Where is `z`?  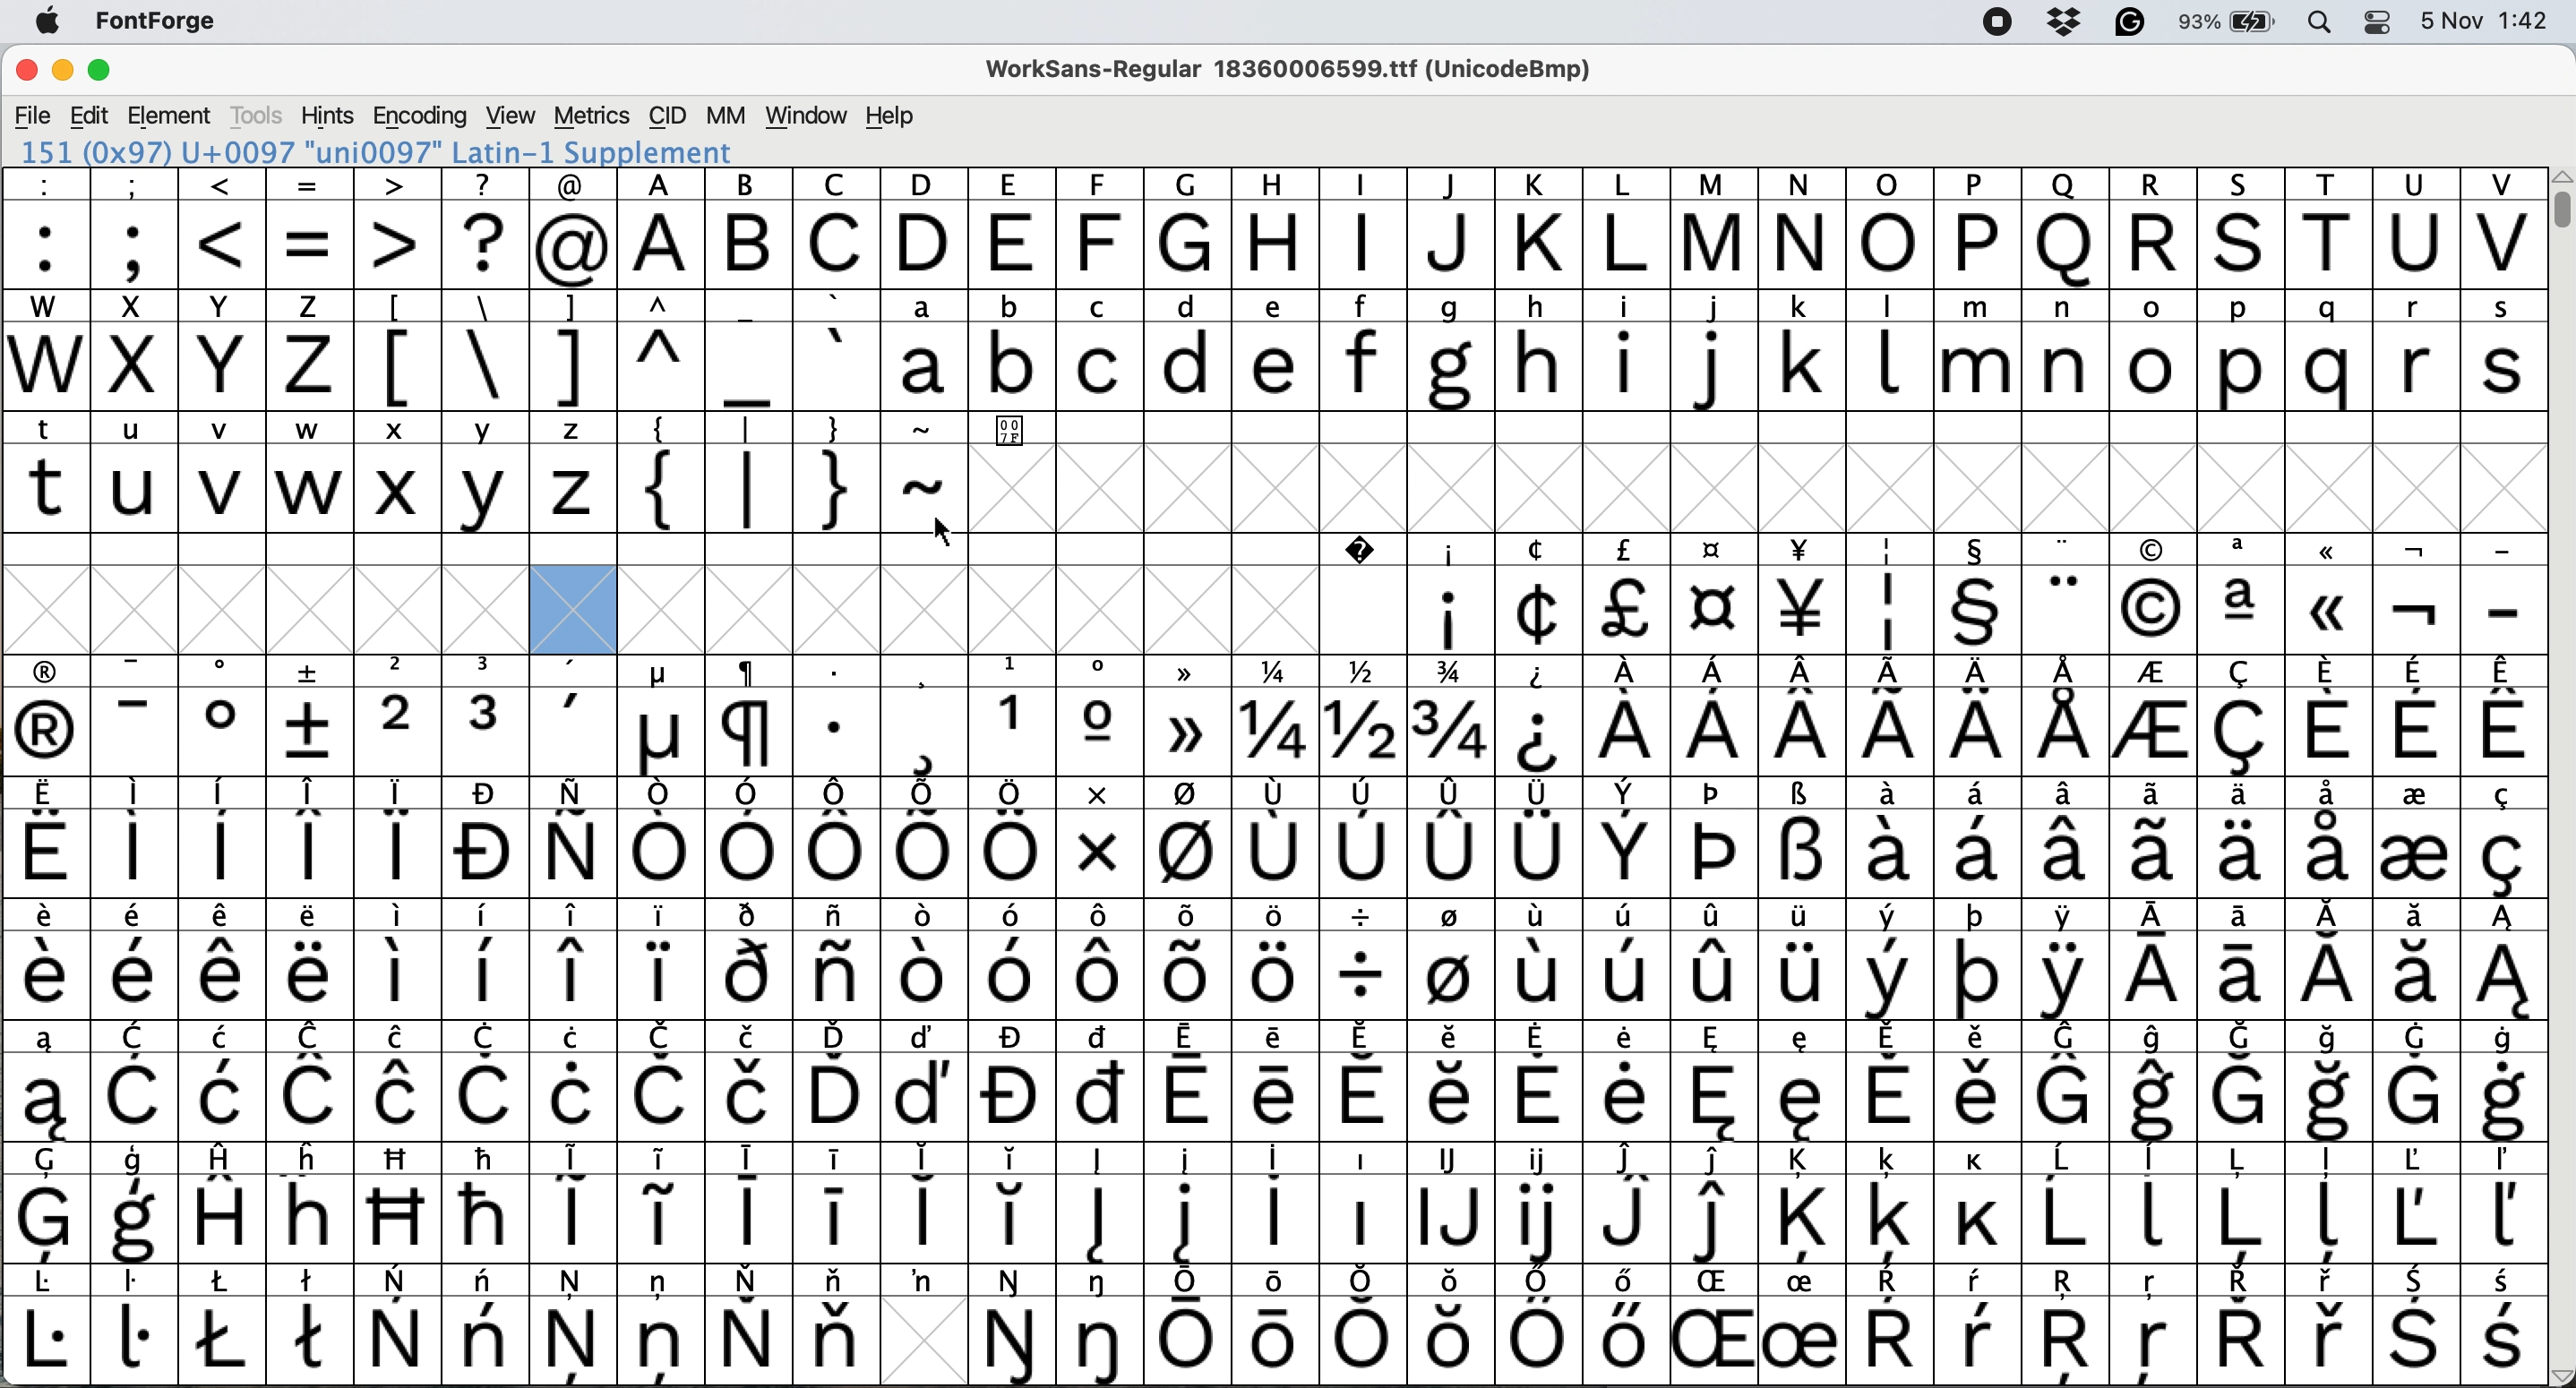
z is located at coordinates (576, 471).